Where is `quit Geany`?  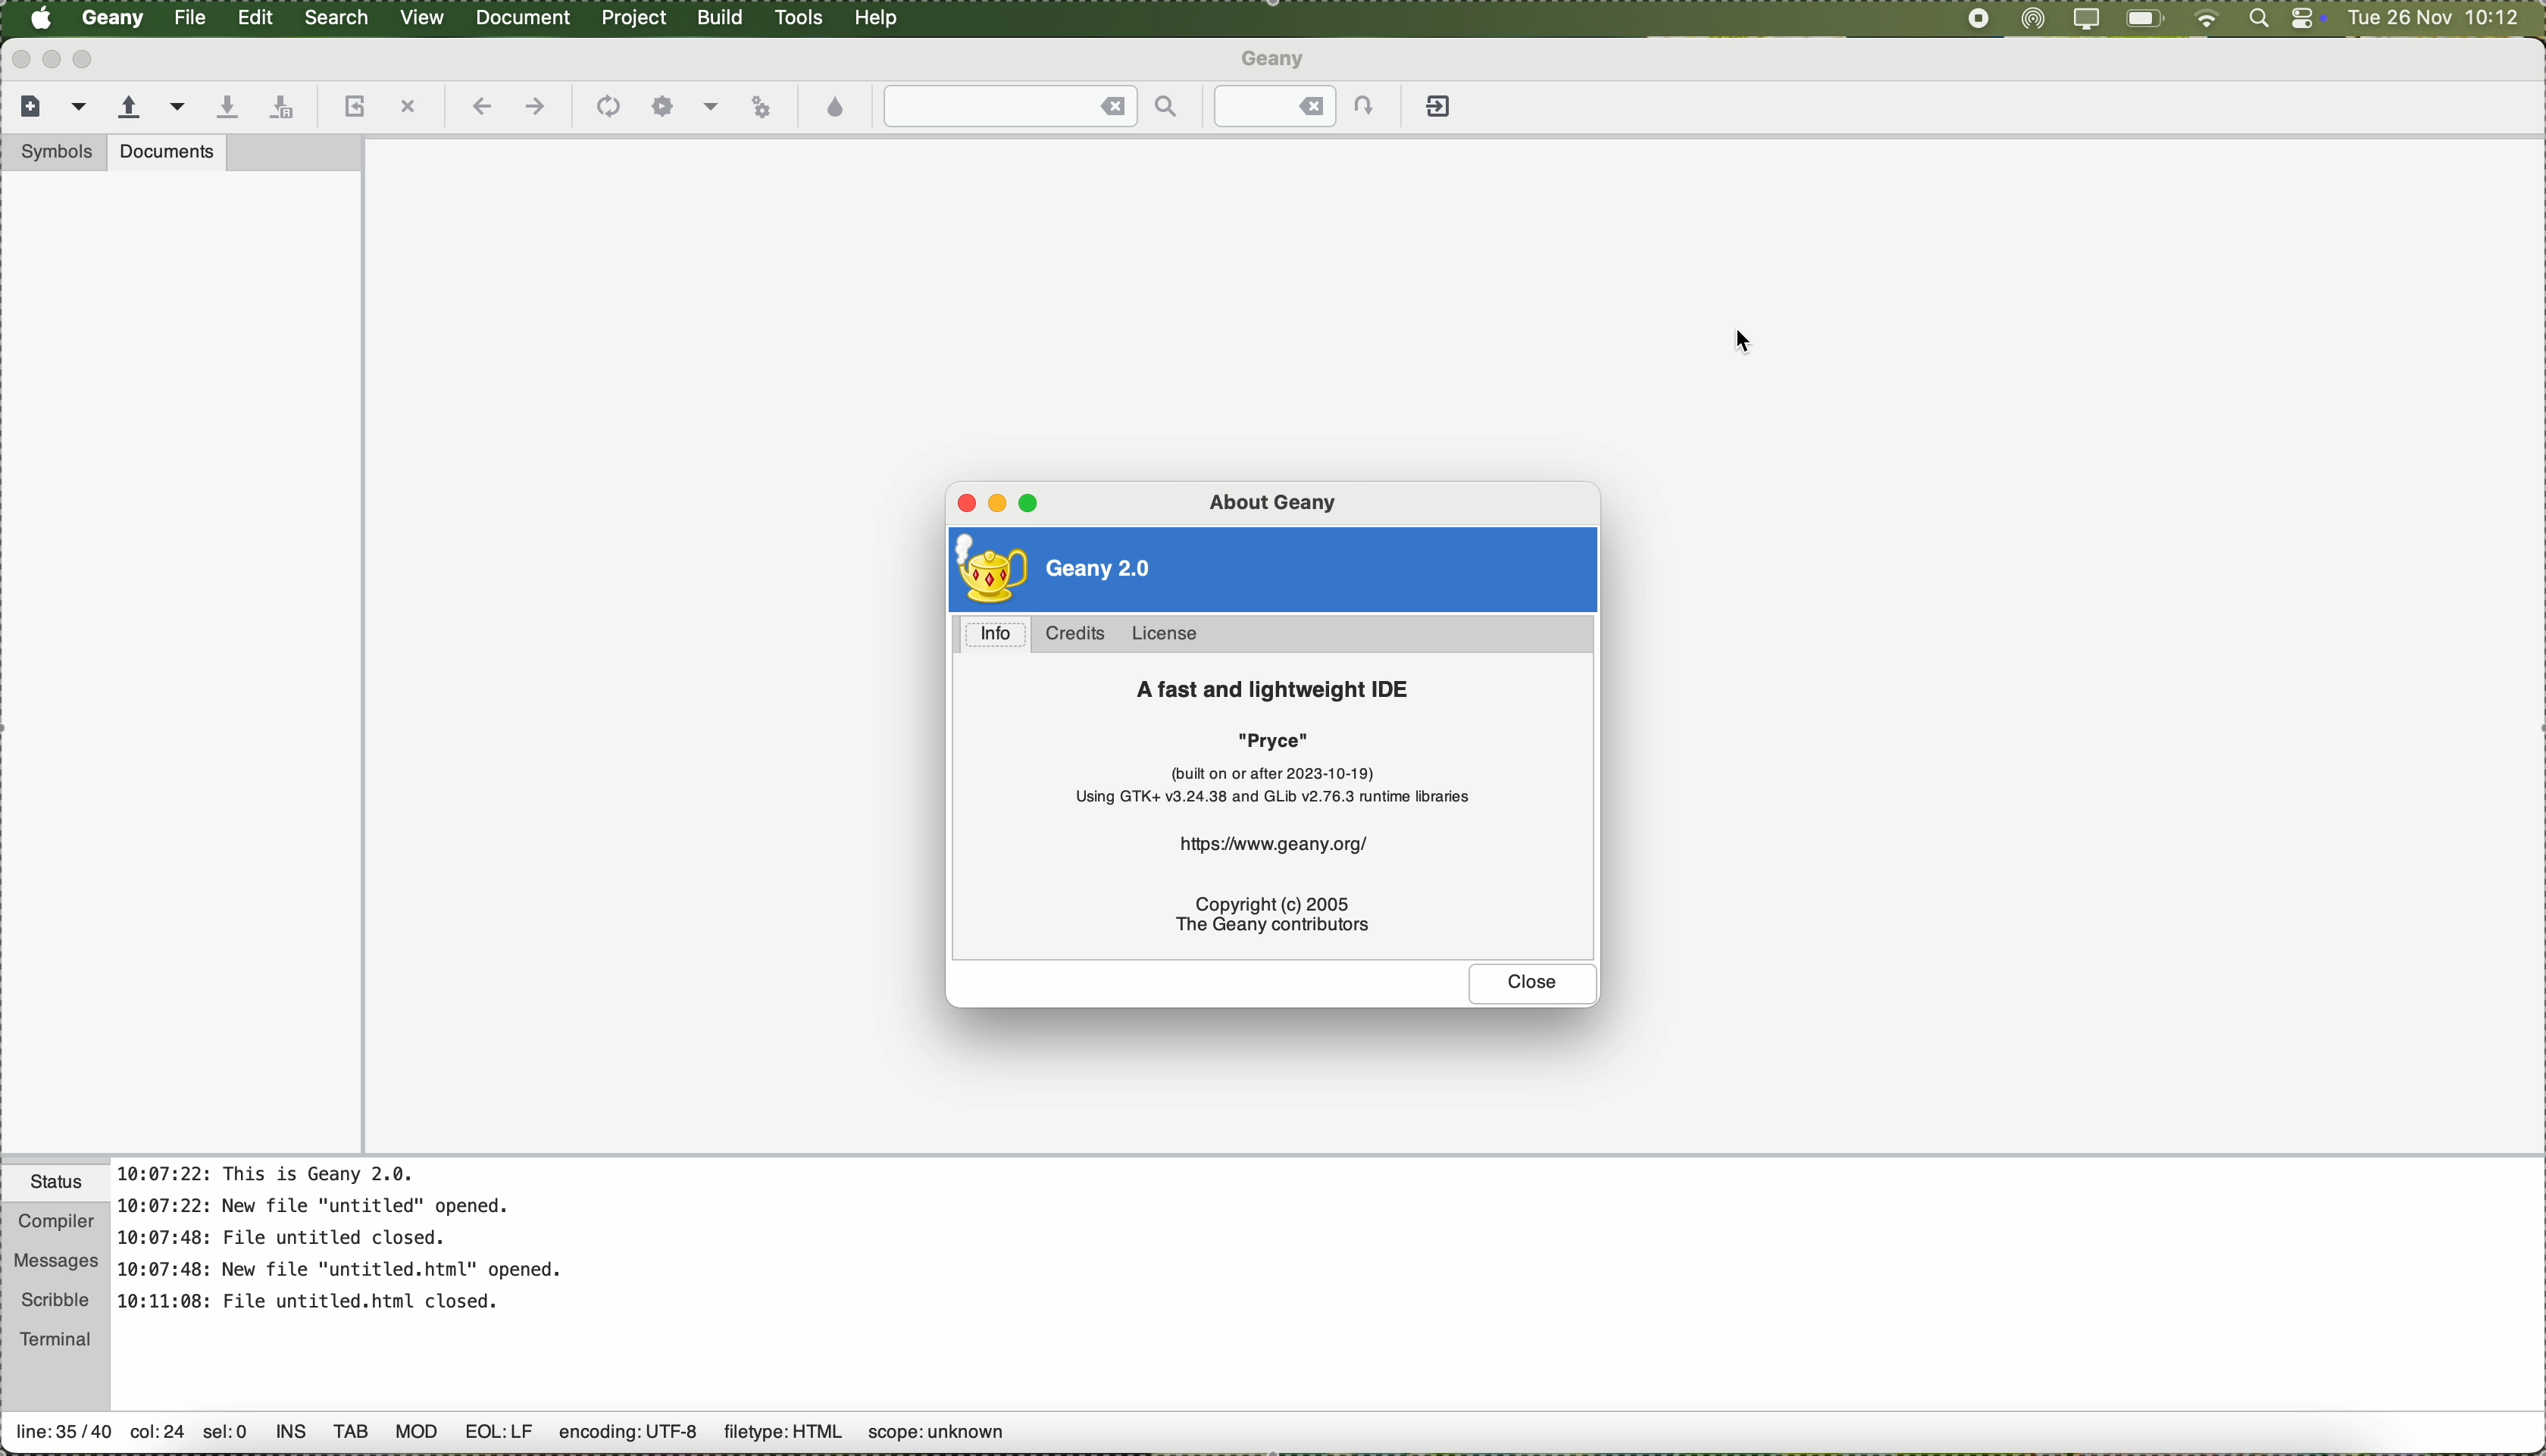 quit Geany is located at coordinates (1441, 110).